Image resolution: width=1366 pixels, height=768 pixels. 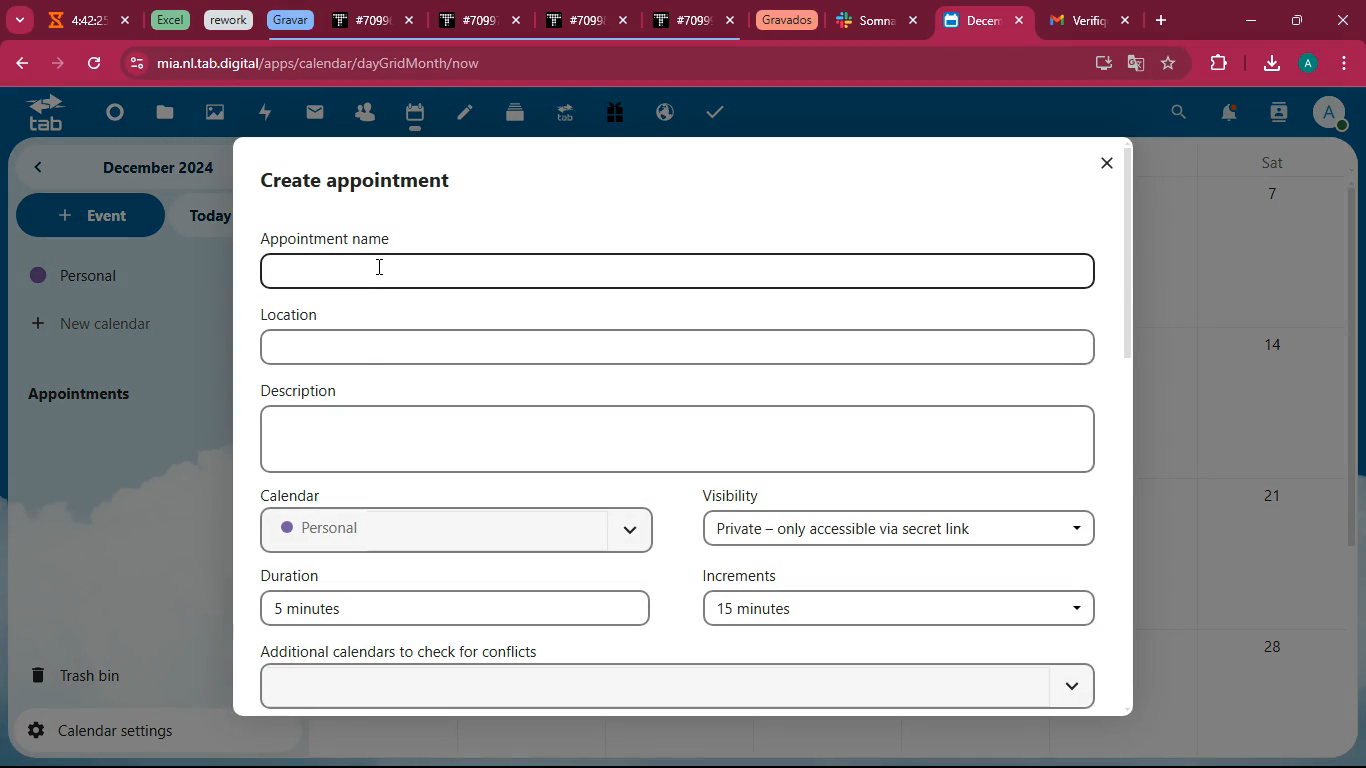 What do you see at coordinates (39, 112) in the screenshot?
I see `tab` at bounding box center [39, 112].